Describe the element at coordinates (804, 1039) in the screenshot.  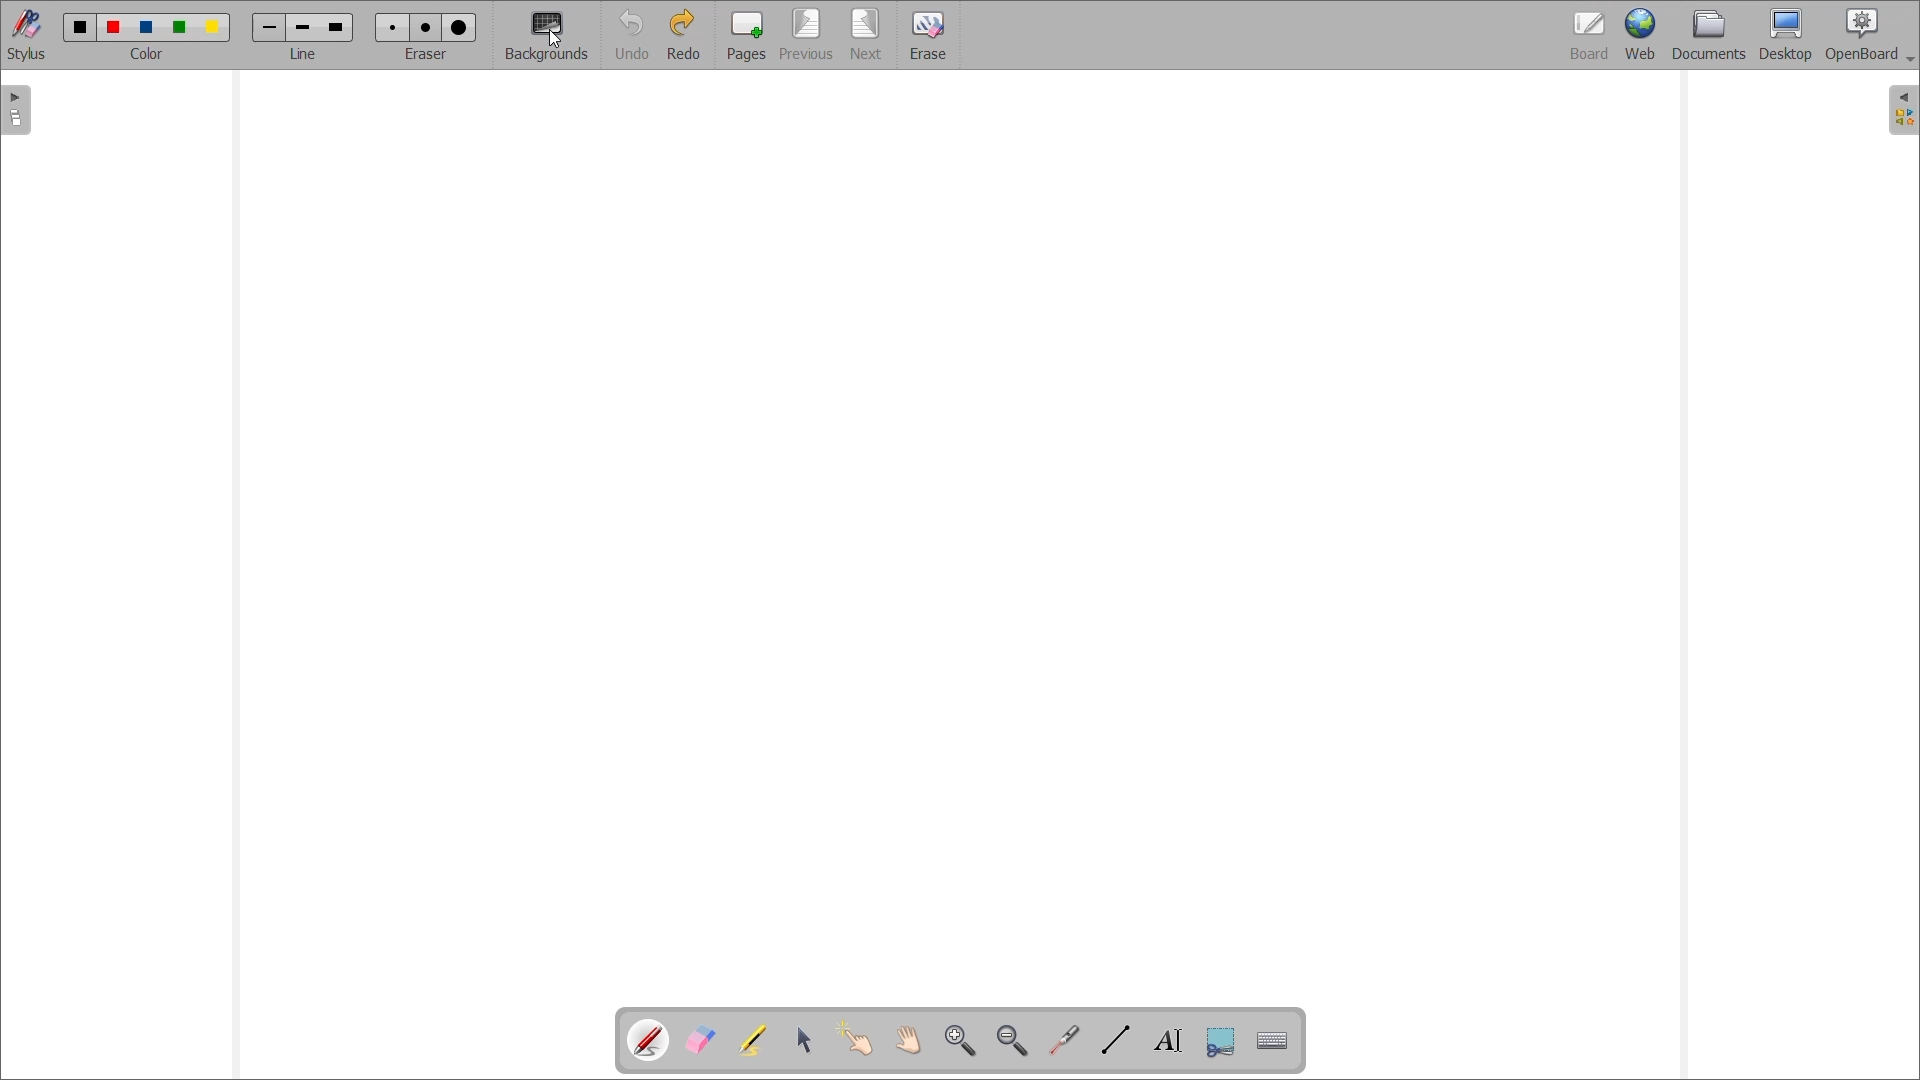
I see `Select and modify objects` at that location.